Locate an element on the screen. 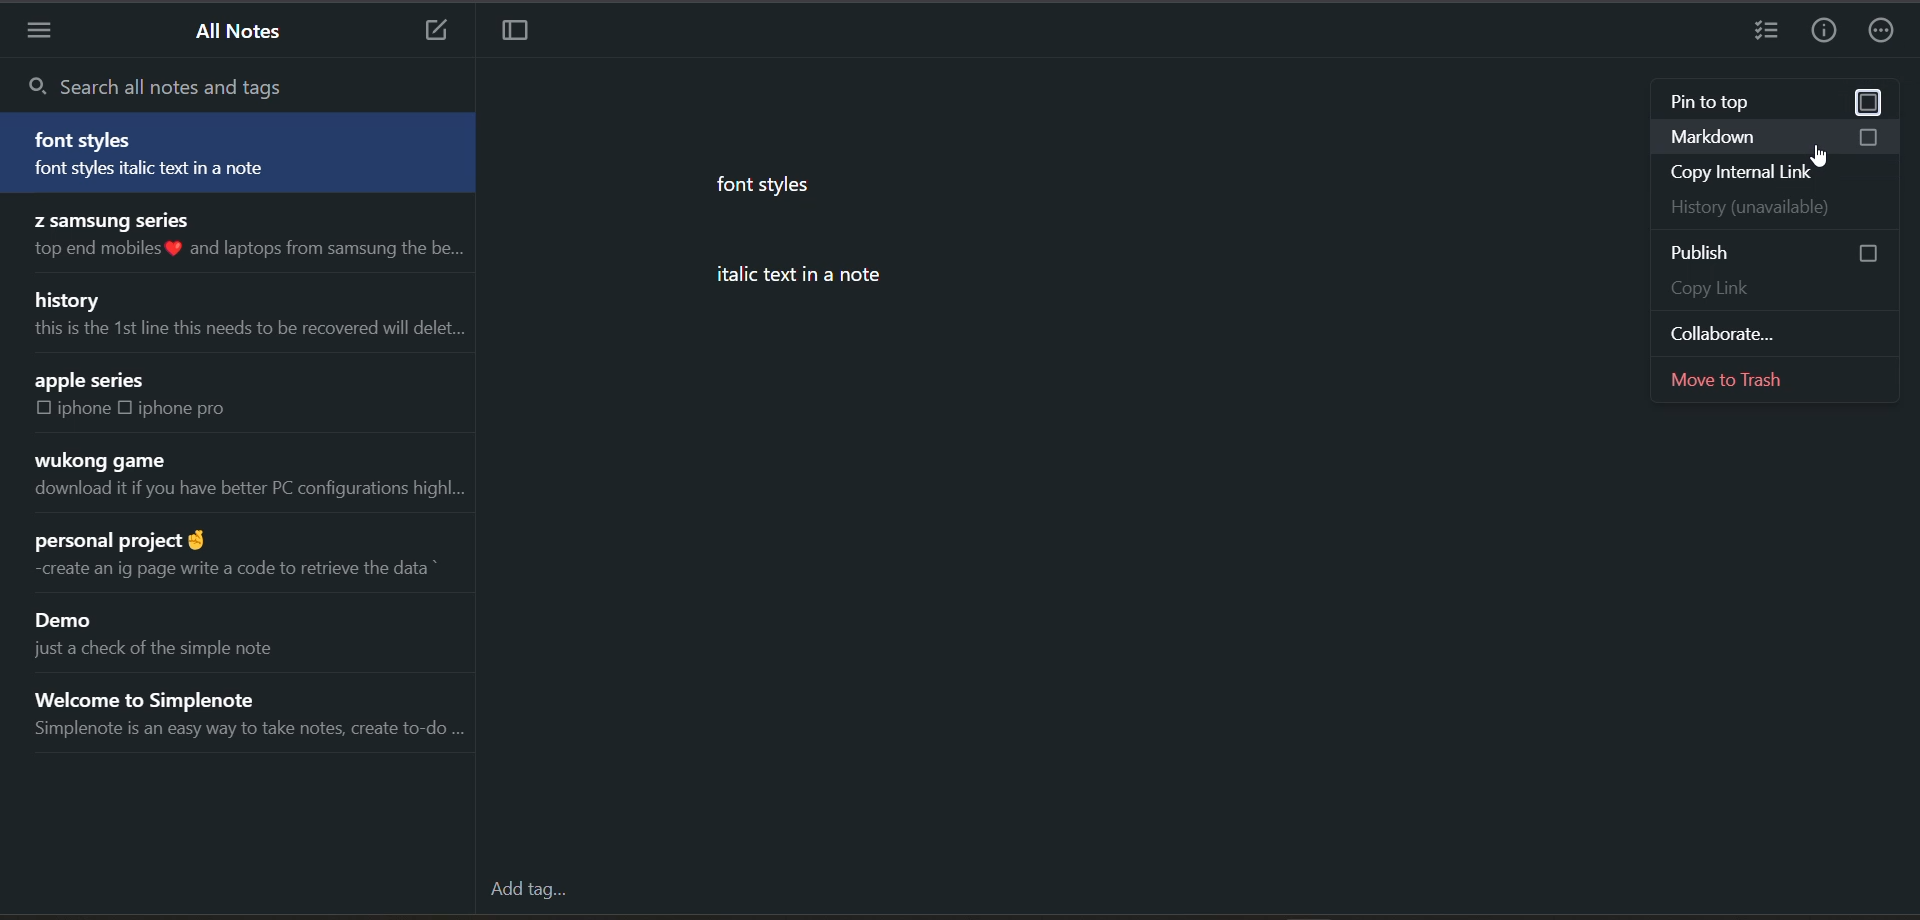  markdown is located at coordinates (1780, 136).